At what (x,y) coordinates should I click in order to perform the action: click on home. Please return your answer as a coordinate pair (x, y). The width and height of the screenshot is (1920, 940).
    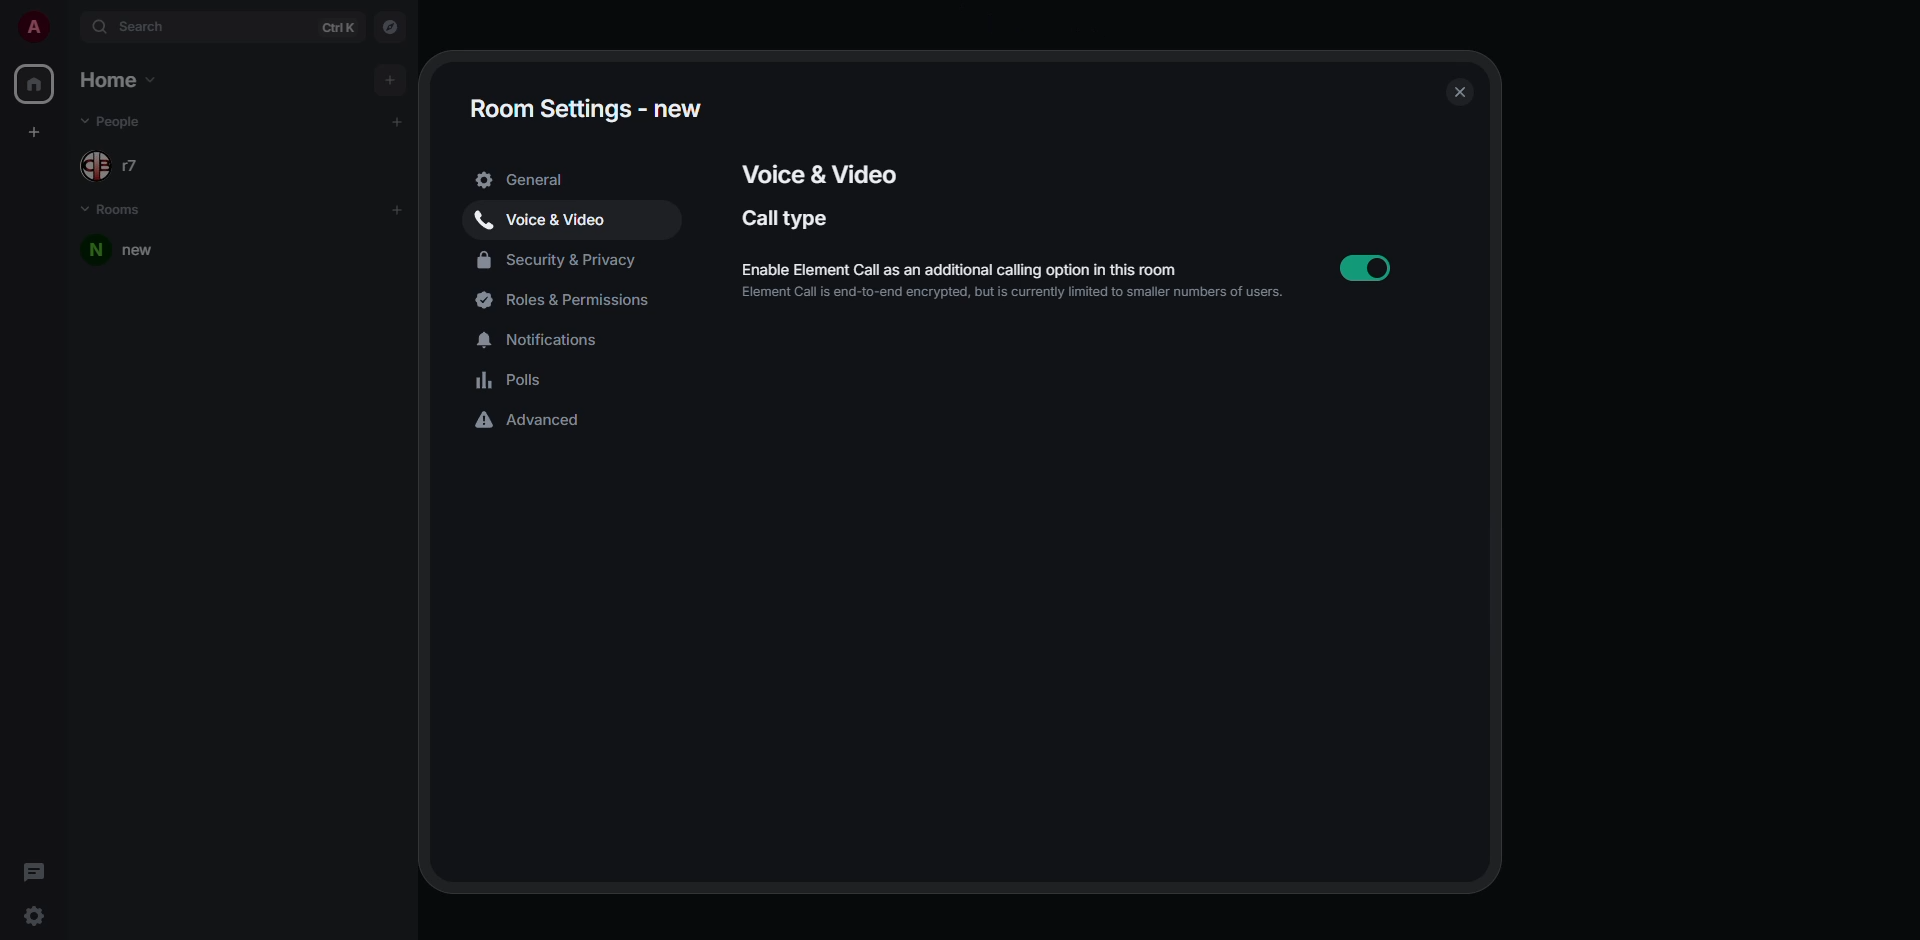
    Looking at the image, I should click on (32, 85).